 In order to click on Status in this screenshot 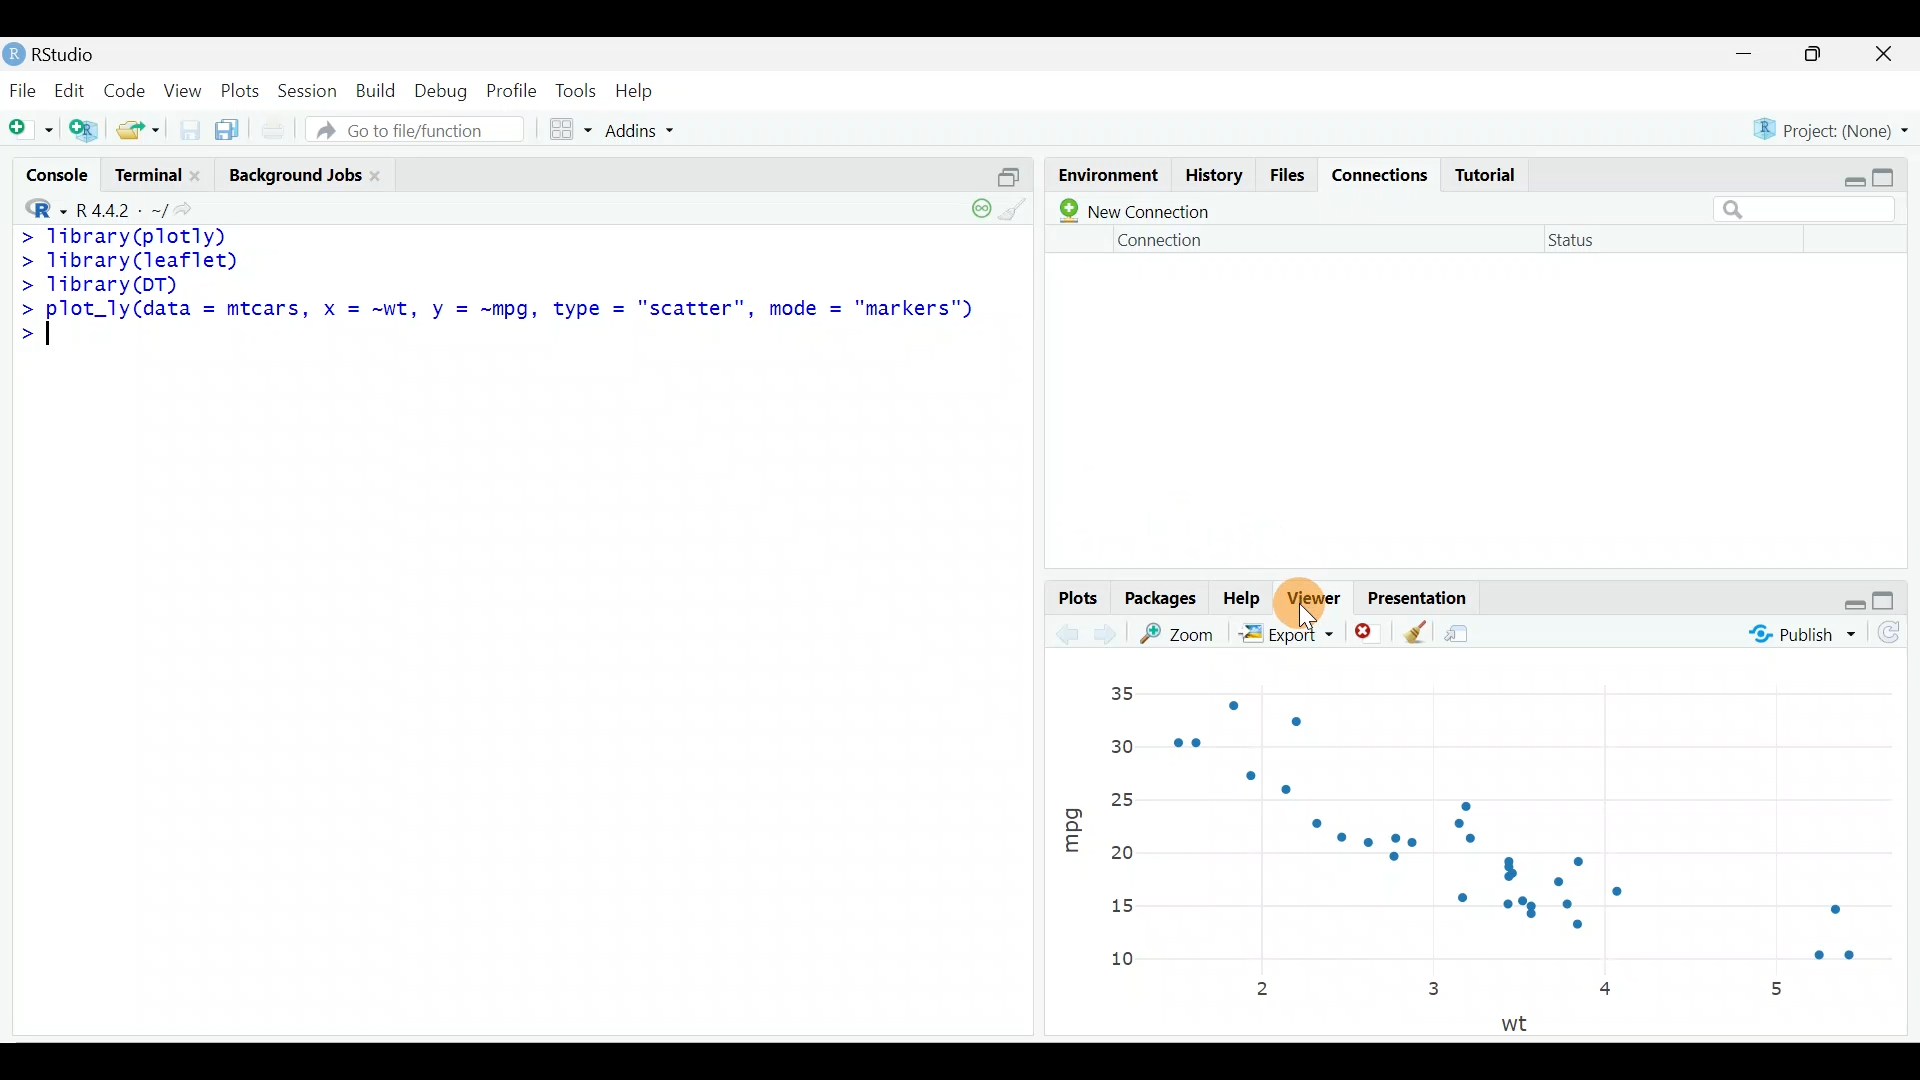, I will do `click(1582, 239)`.